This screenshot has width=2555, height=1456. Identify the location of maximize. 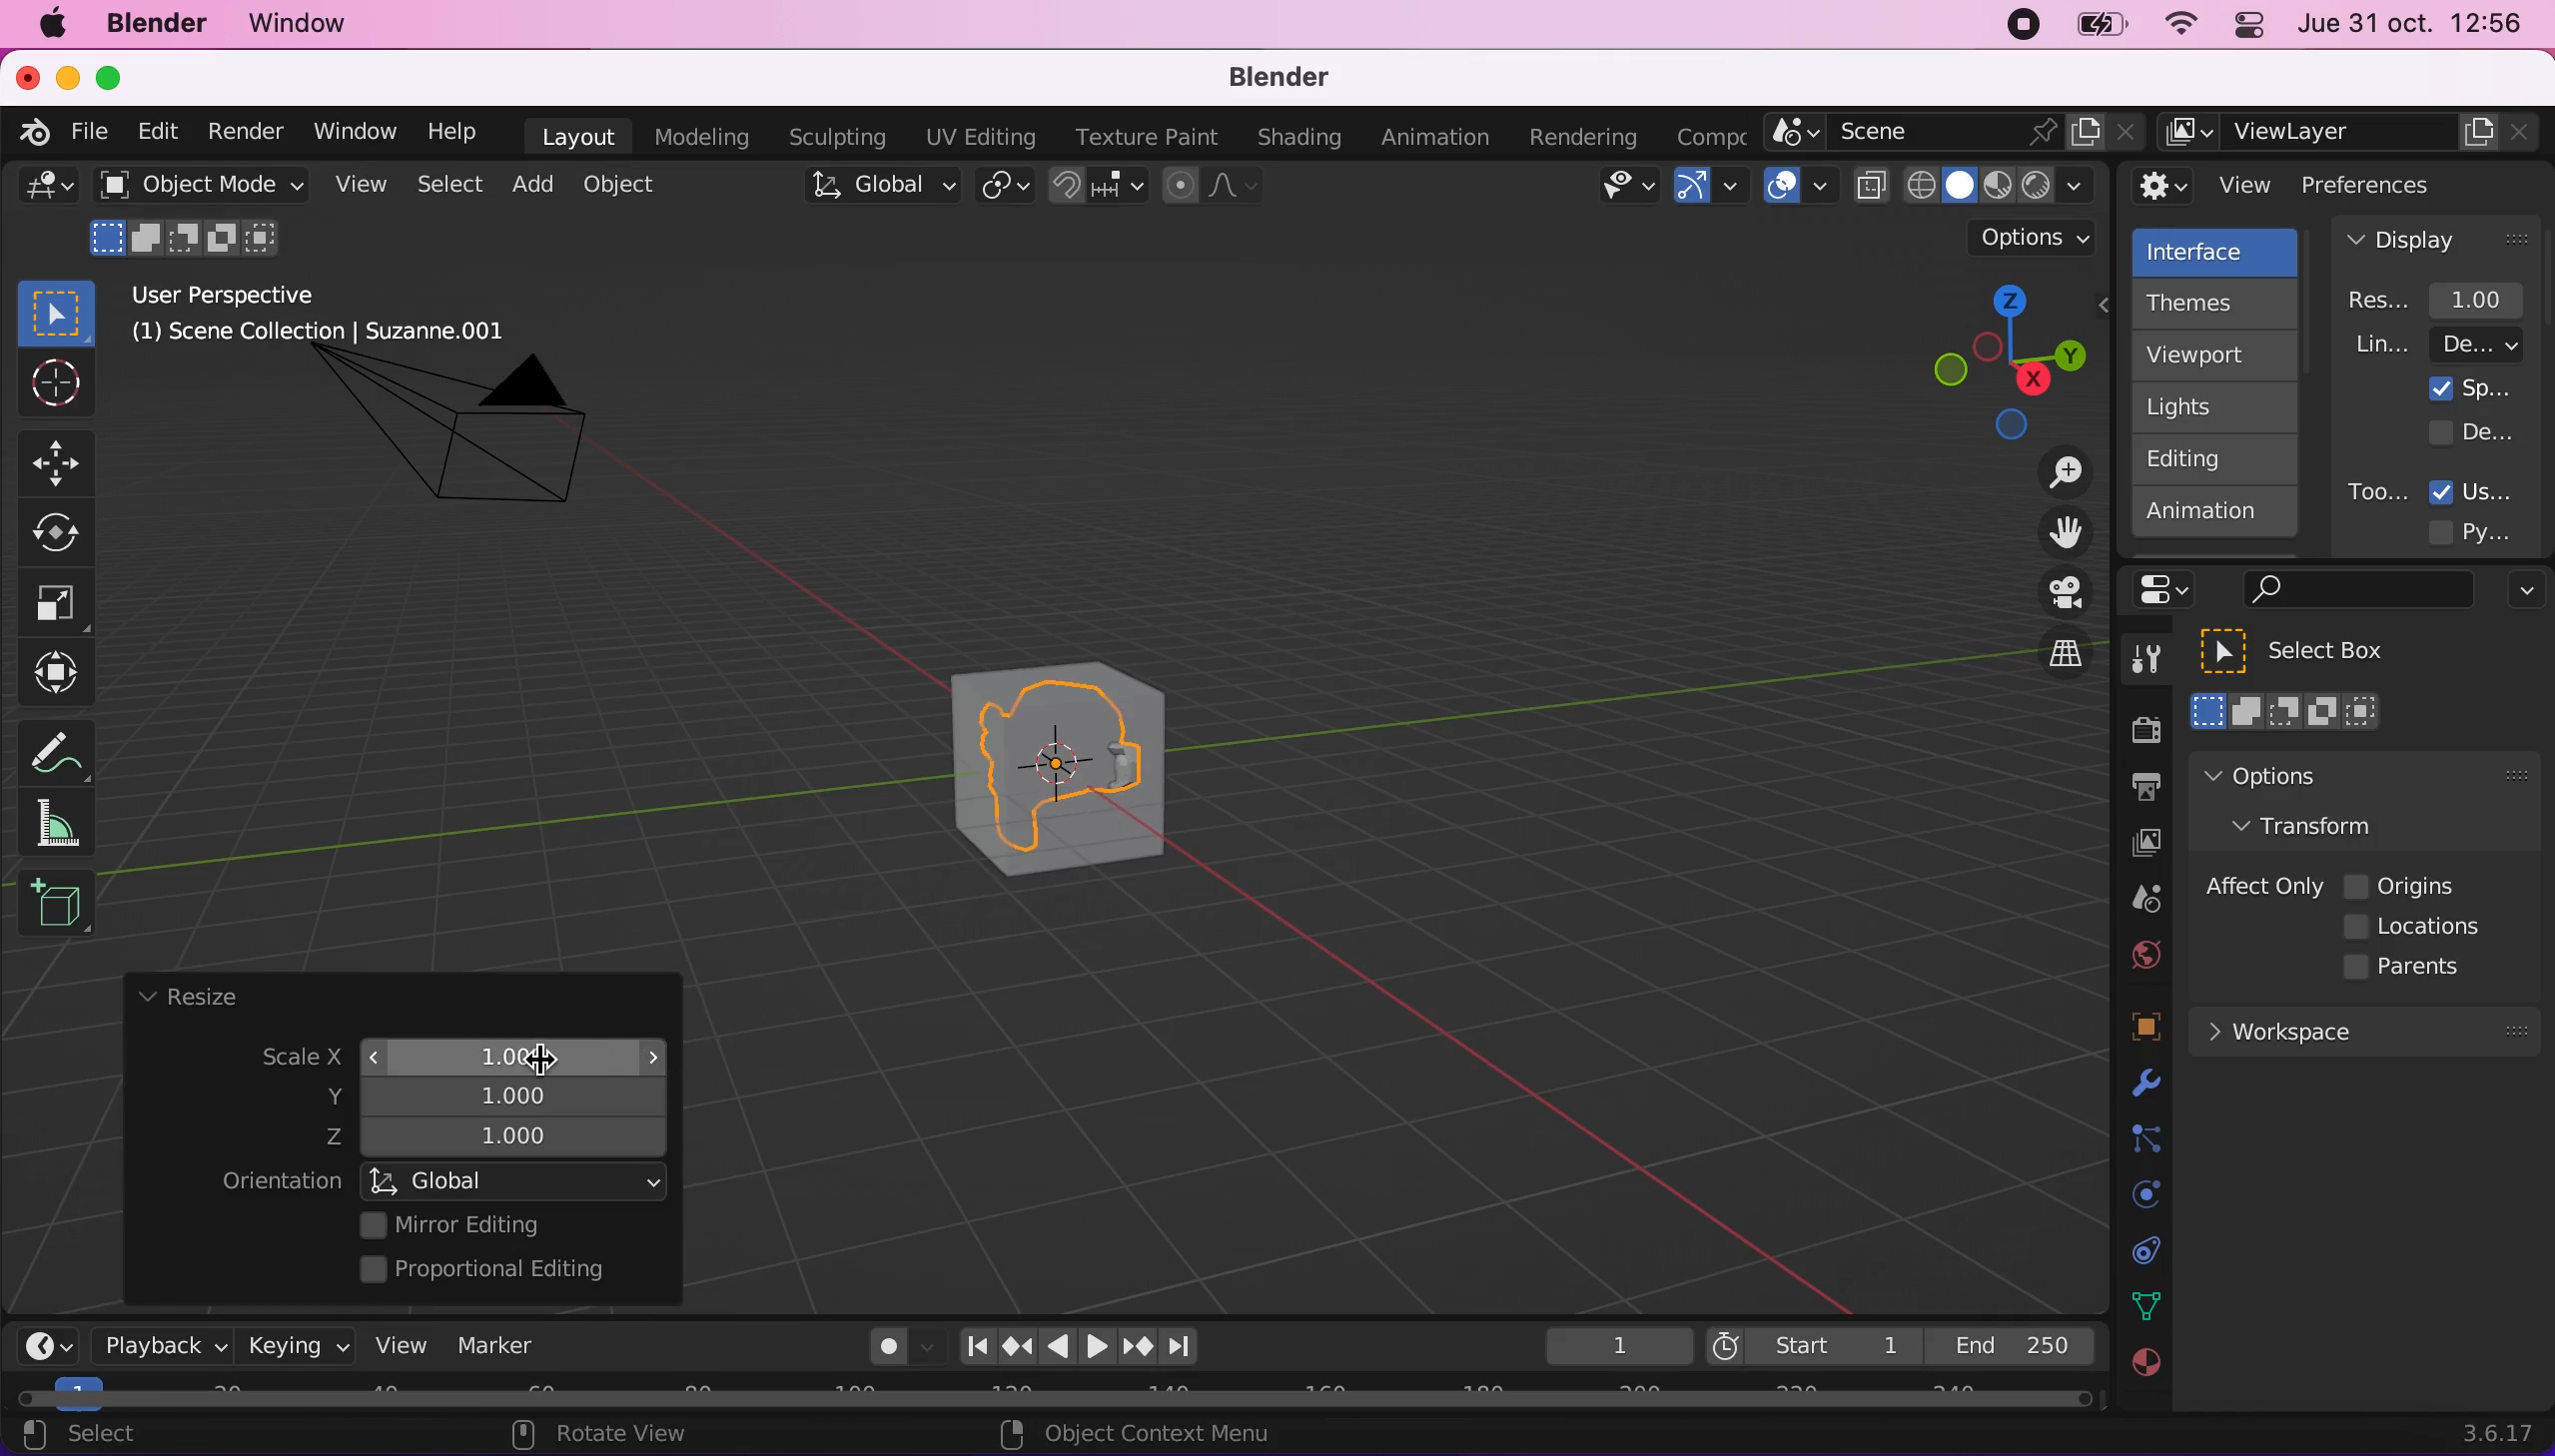
(120, 77).